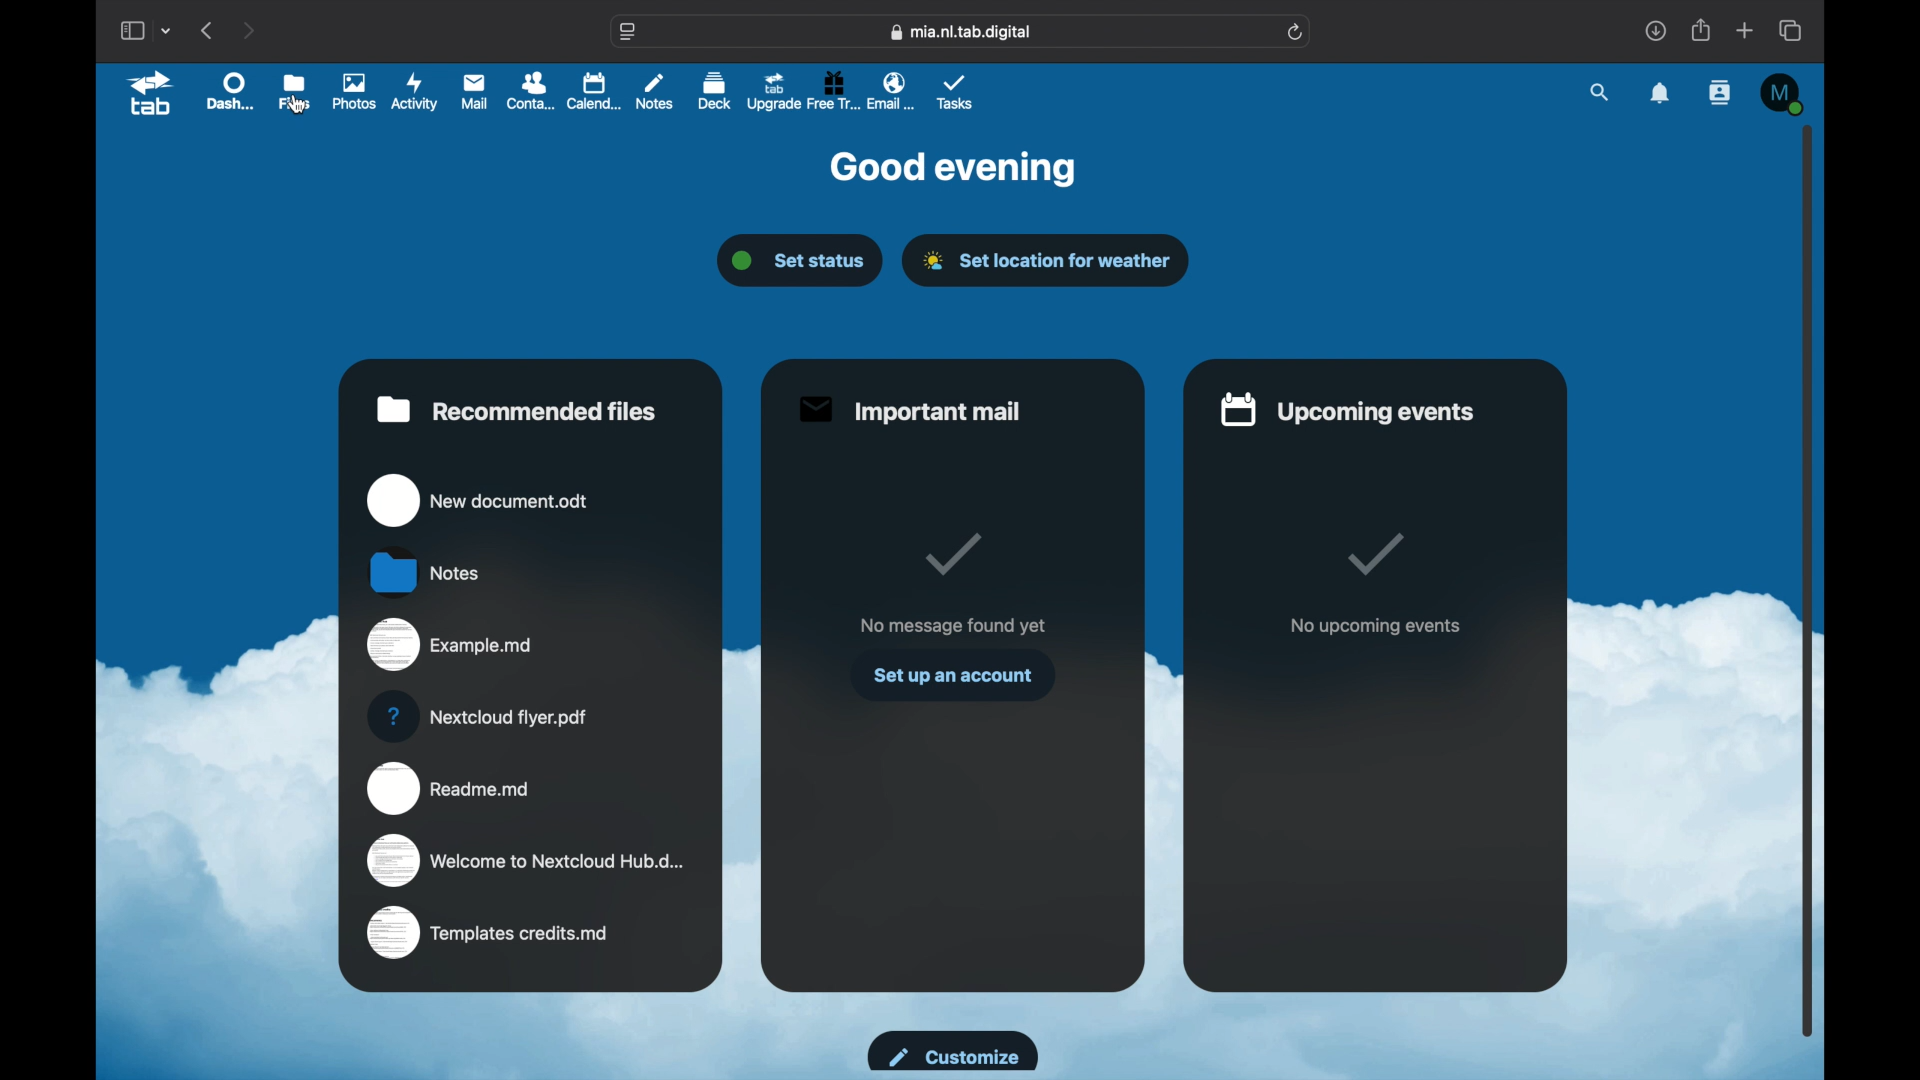 This screenshot has height=1080, width=1920. What do you see at coordinates (715, 92) in the screenshot?
I see `deck` at bounding box center [715, 92].